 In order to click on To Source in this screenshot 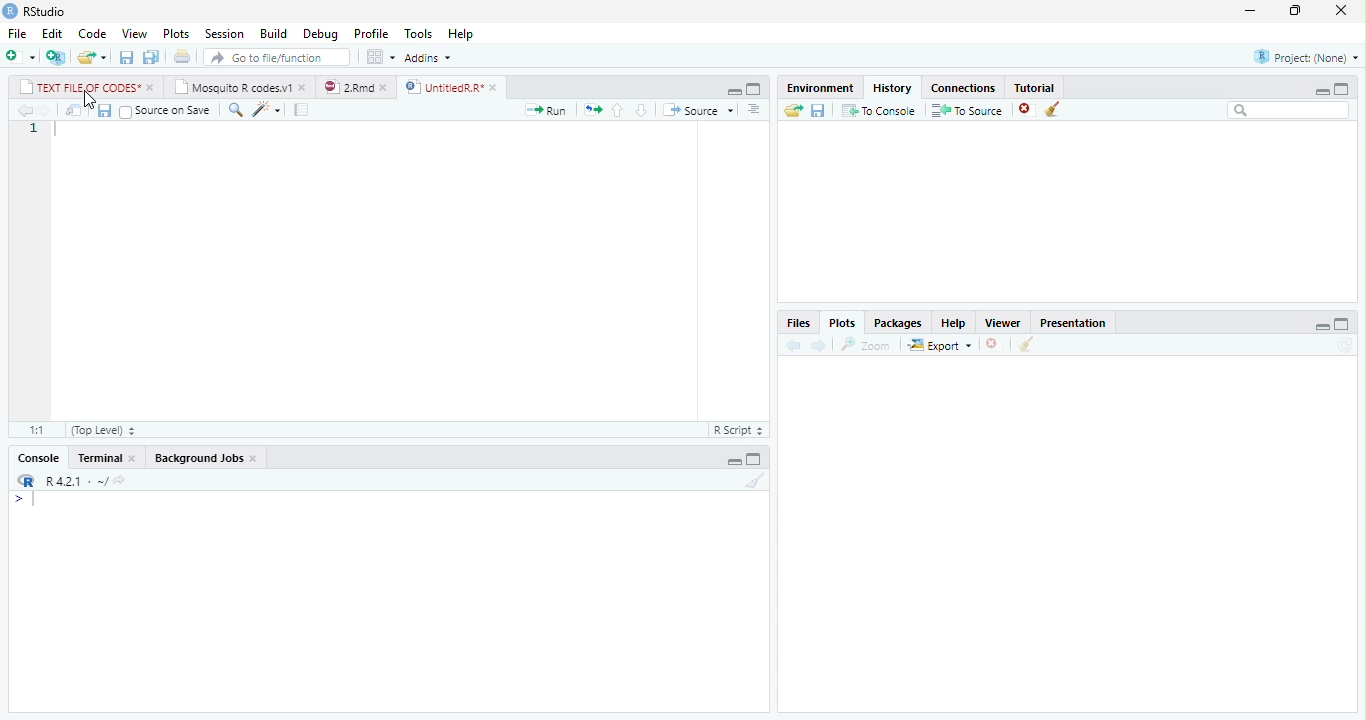, I will do `click(966, 110)`.